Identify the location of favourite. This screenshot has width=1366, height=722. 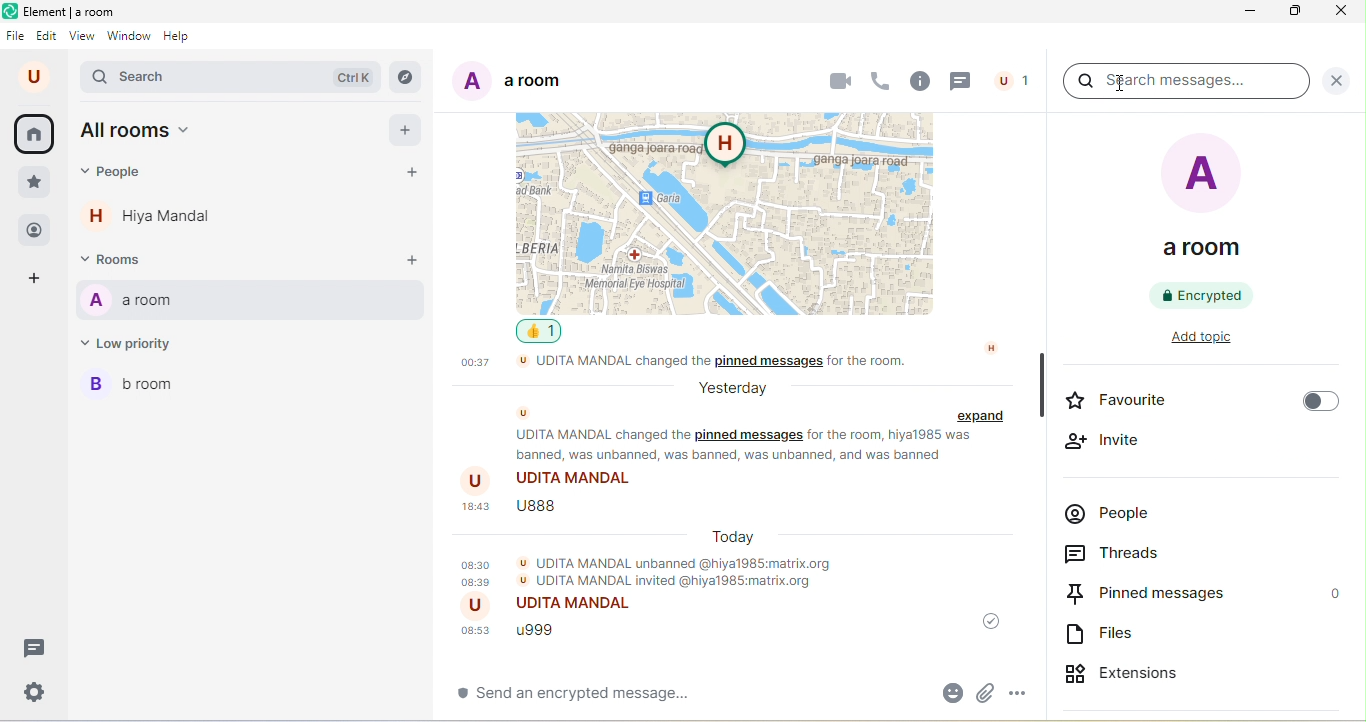
(1199, 403).